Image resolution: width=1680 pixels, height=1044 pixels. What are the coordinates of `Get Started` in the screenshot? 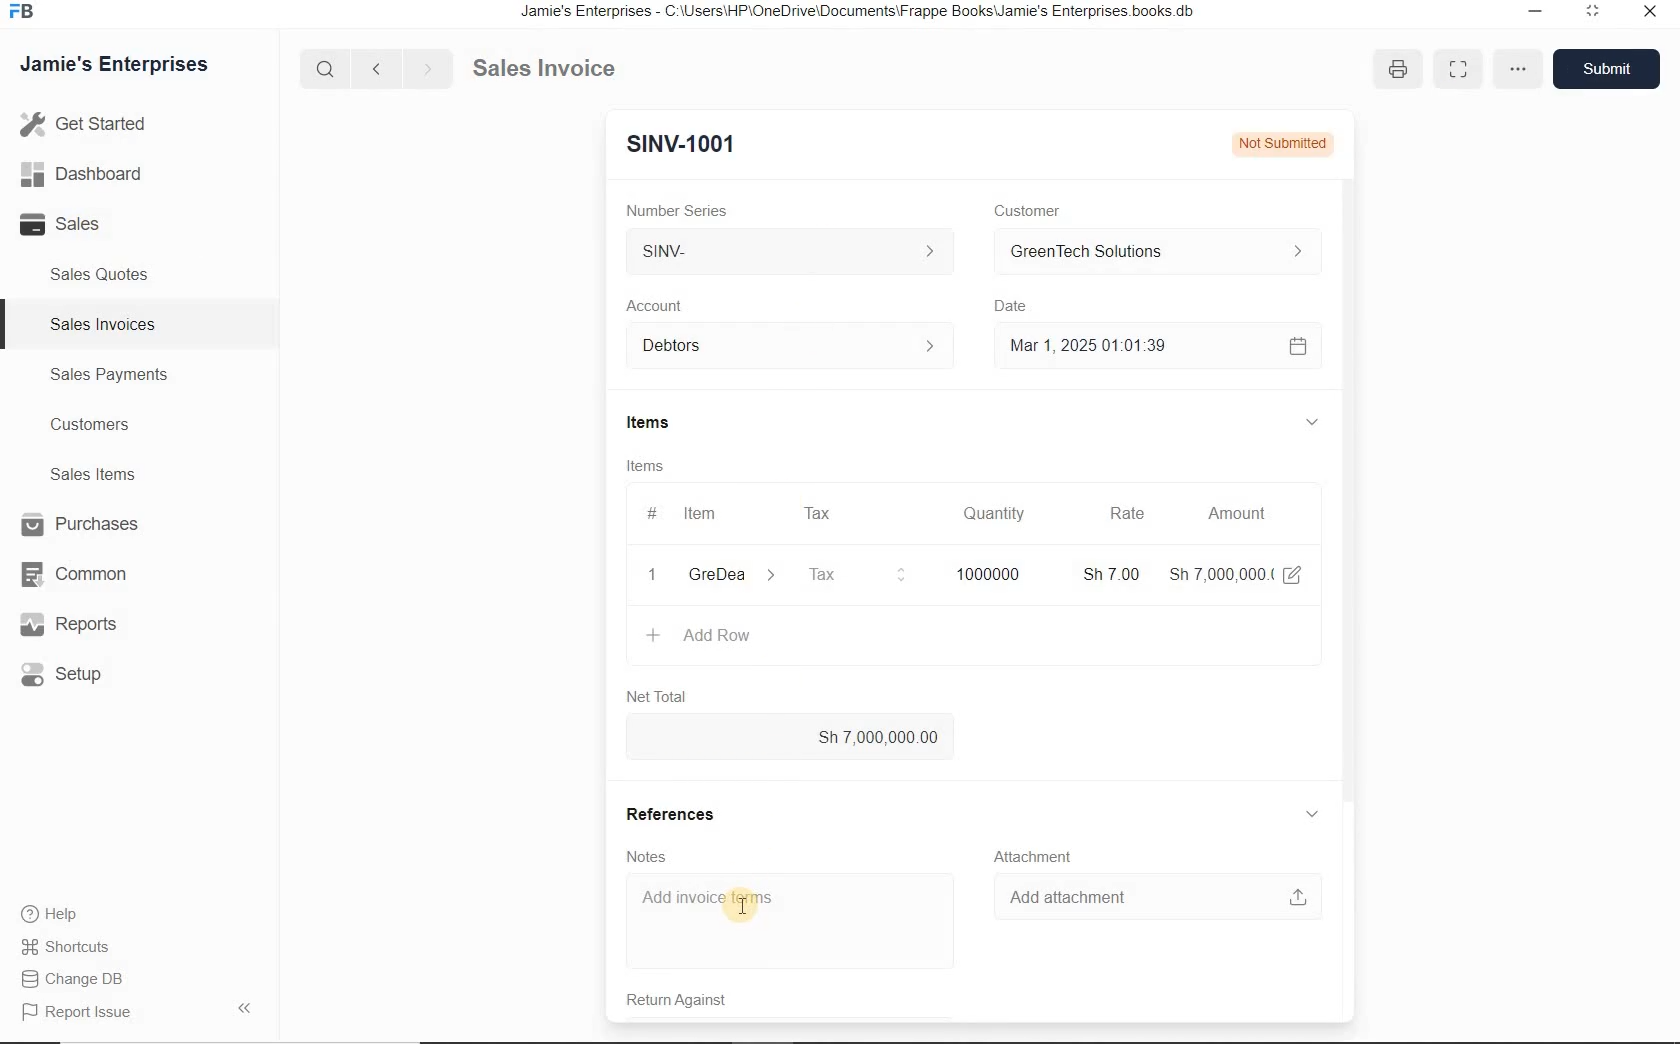 It's located at (84, 126).